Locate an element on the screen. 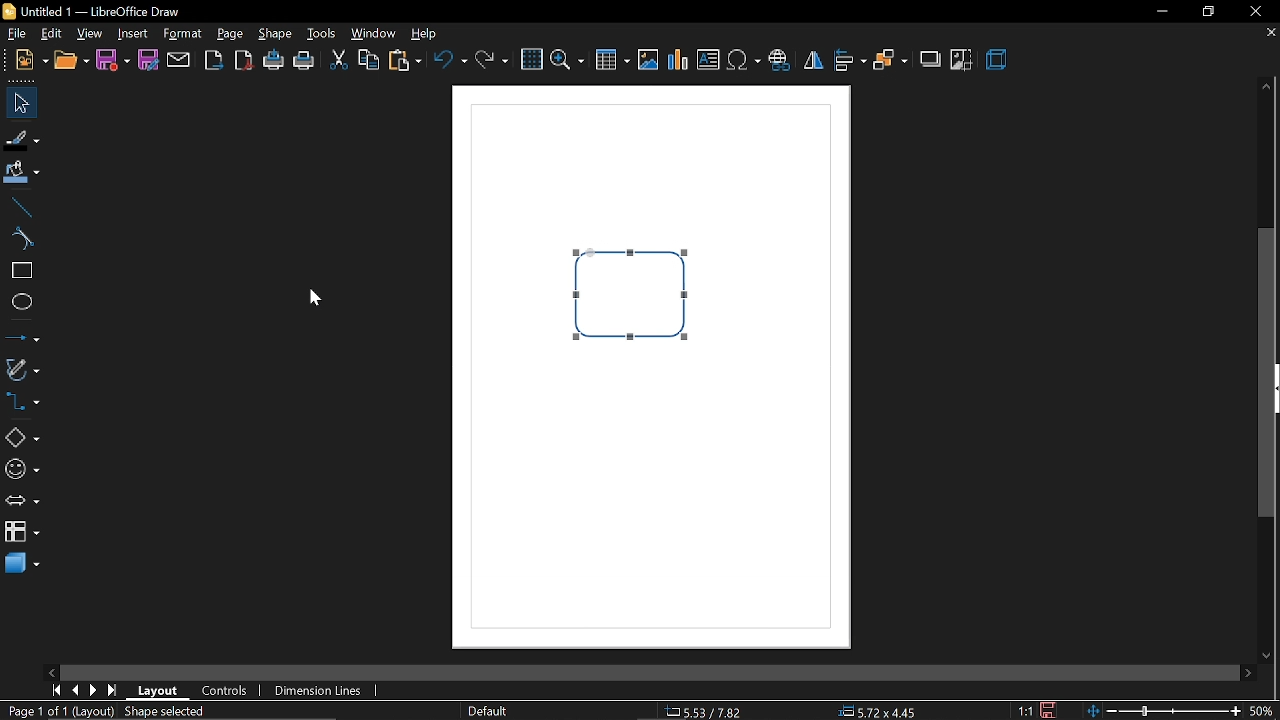  edit is located at coordinates (54, 33).